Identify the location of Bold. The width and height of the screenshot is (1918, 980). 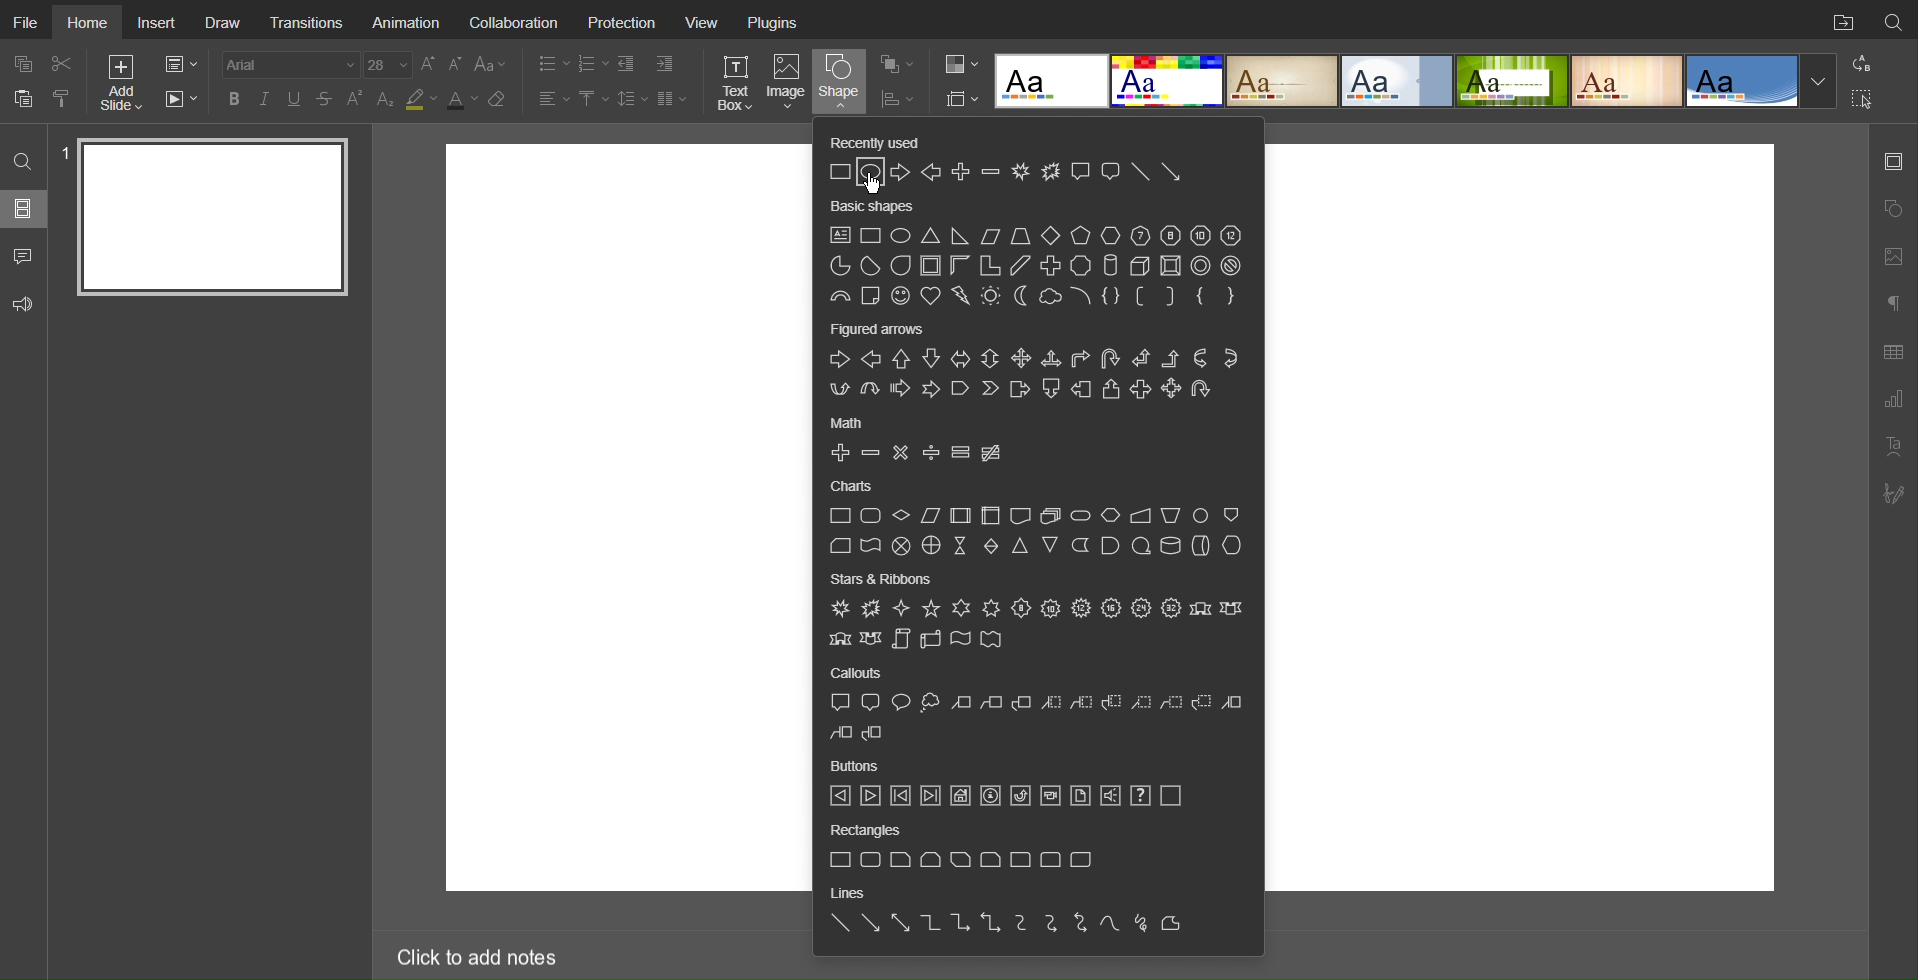
(234, 98).